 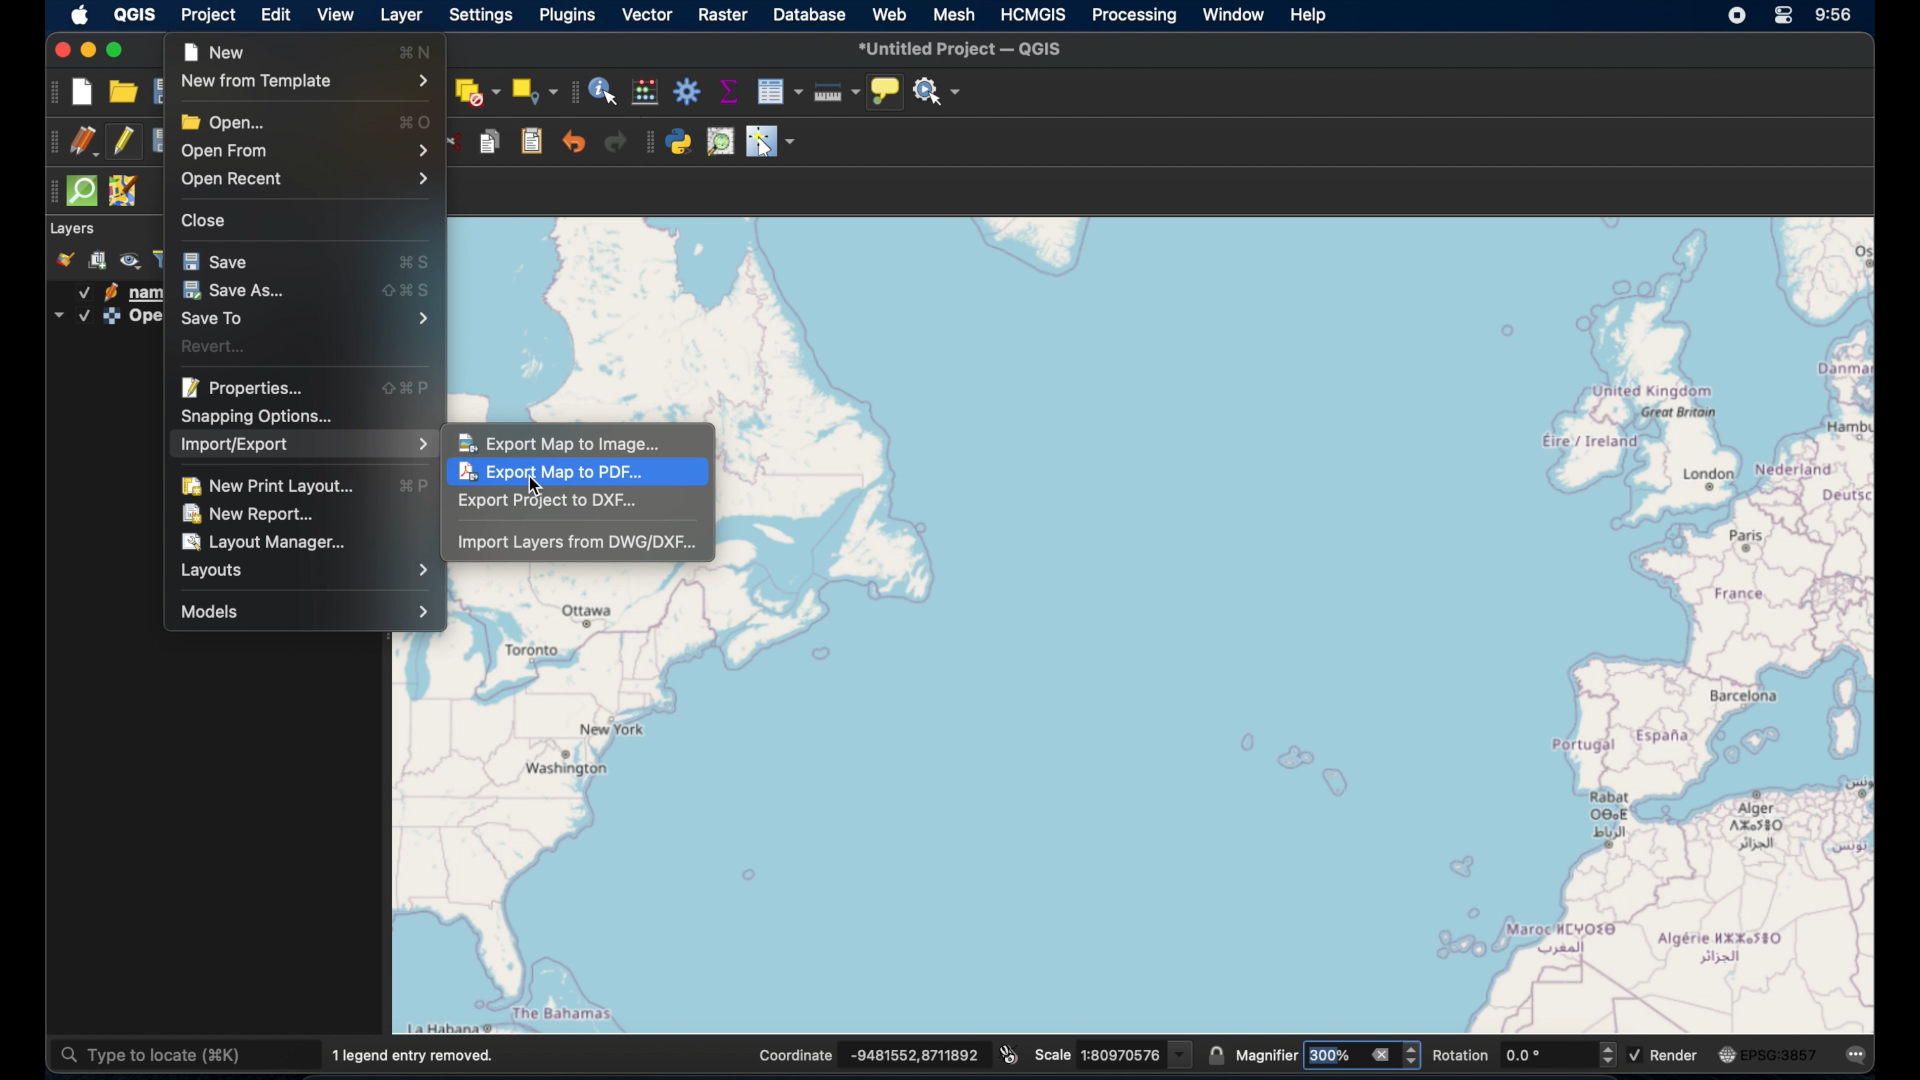 What do you see at coordinates (570, 17) in the screenshot?
I see `plugins` at bounding box center [570, 17].